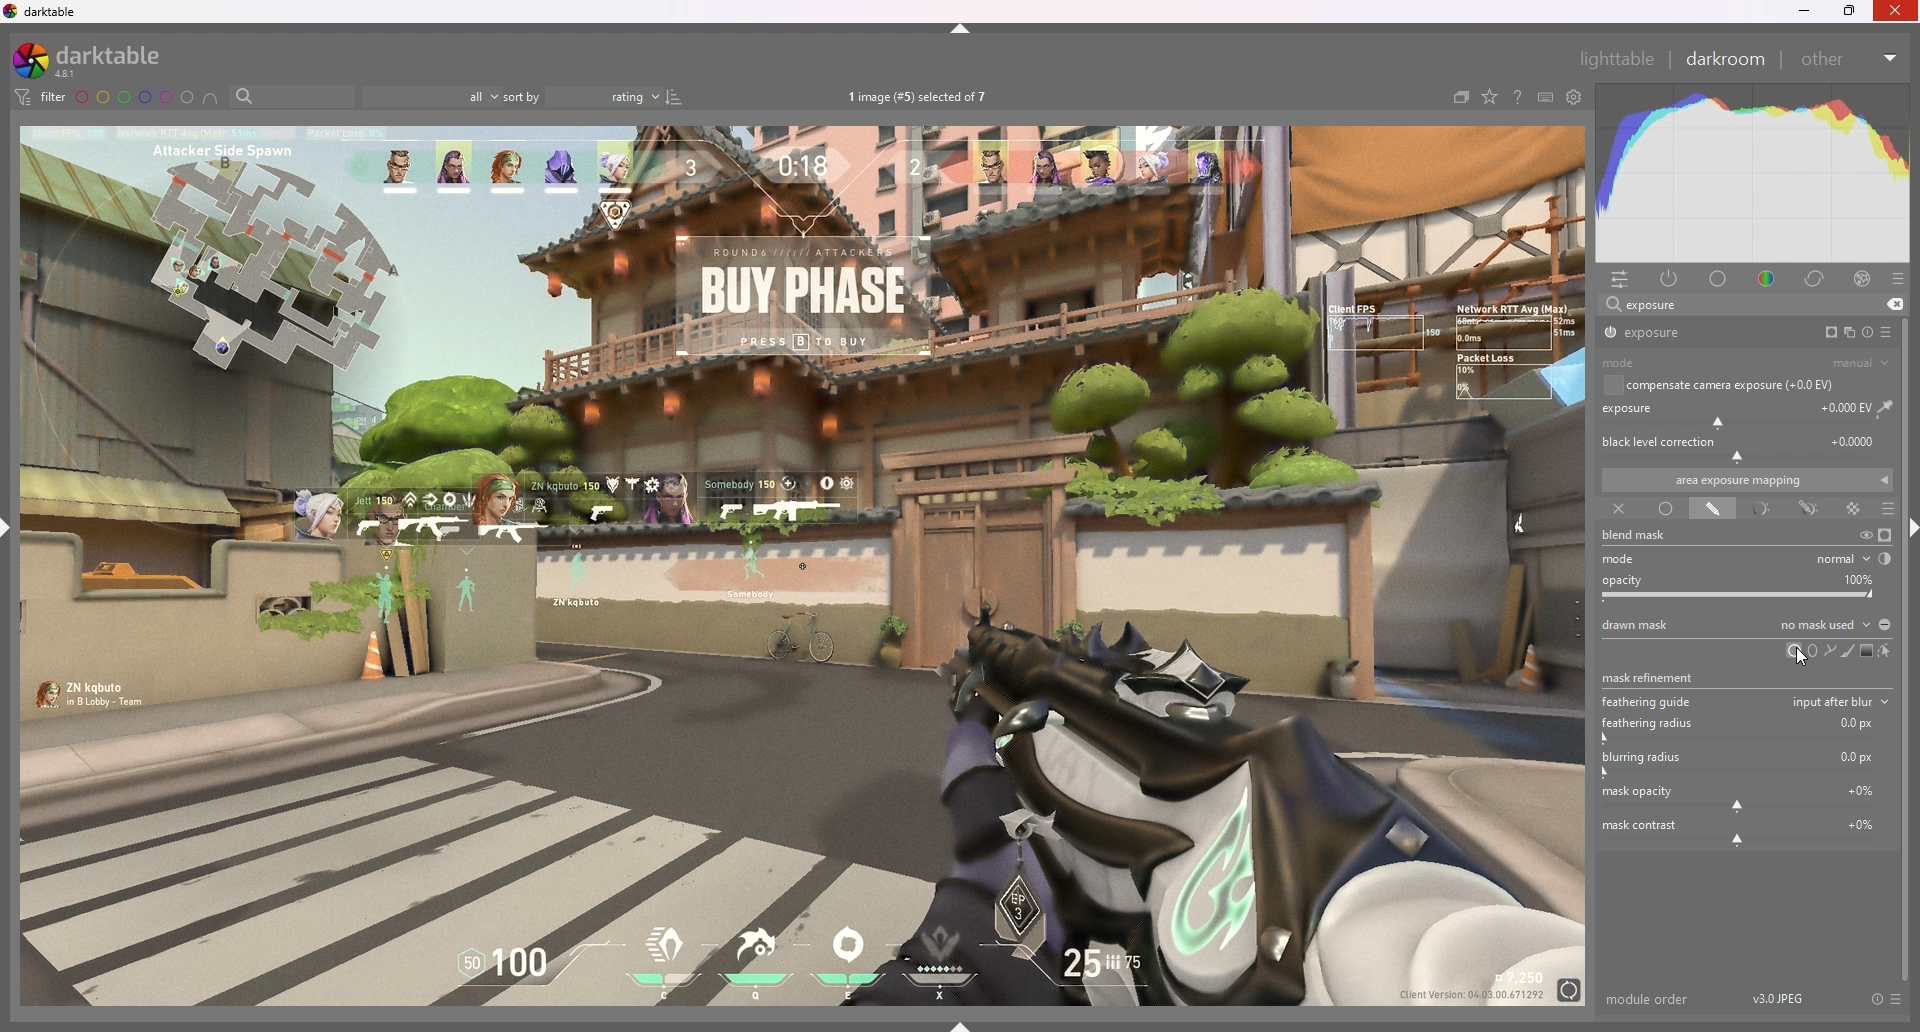  What do you see at coordinates (1888, 332) in the screenshot?
I see `presets` at bounding box center [1888, 332].